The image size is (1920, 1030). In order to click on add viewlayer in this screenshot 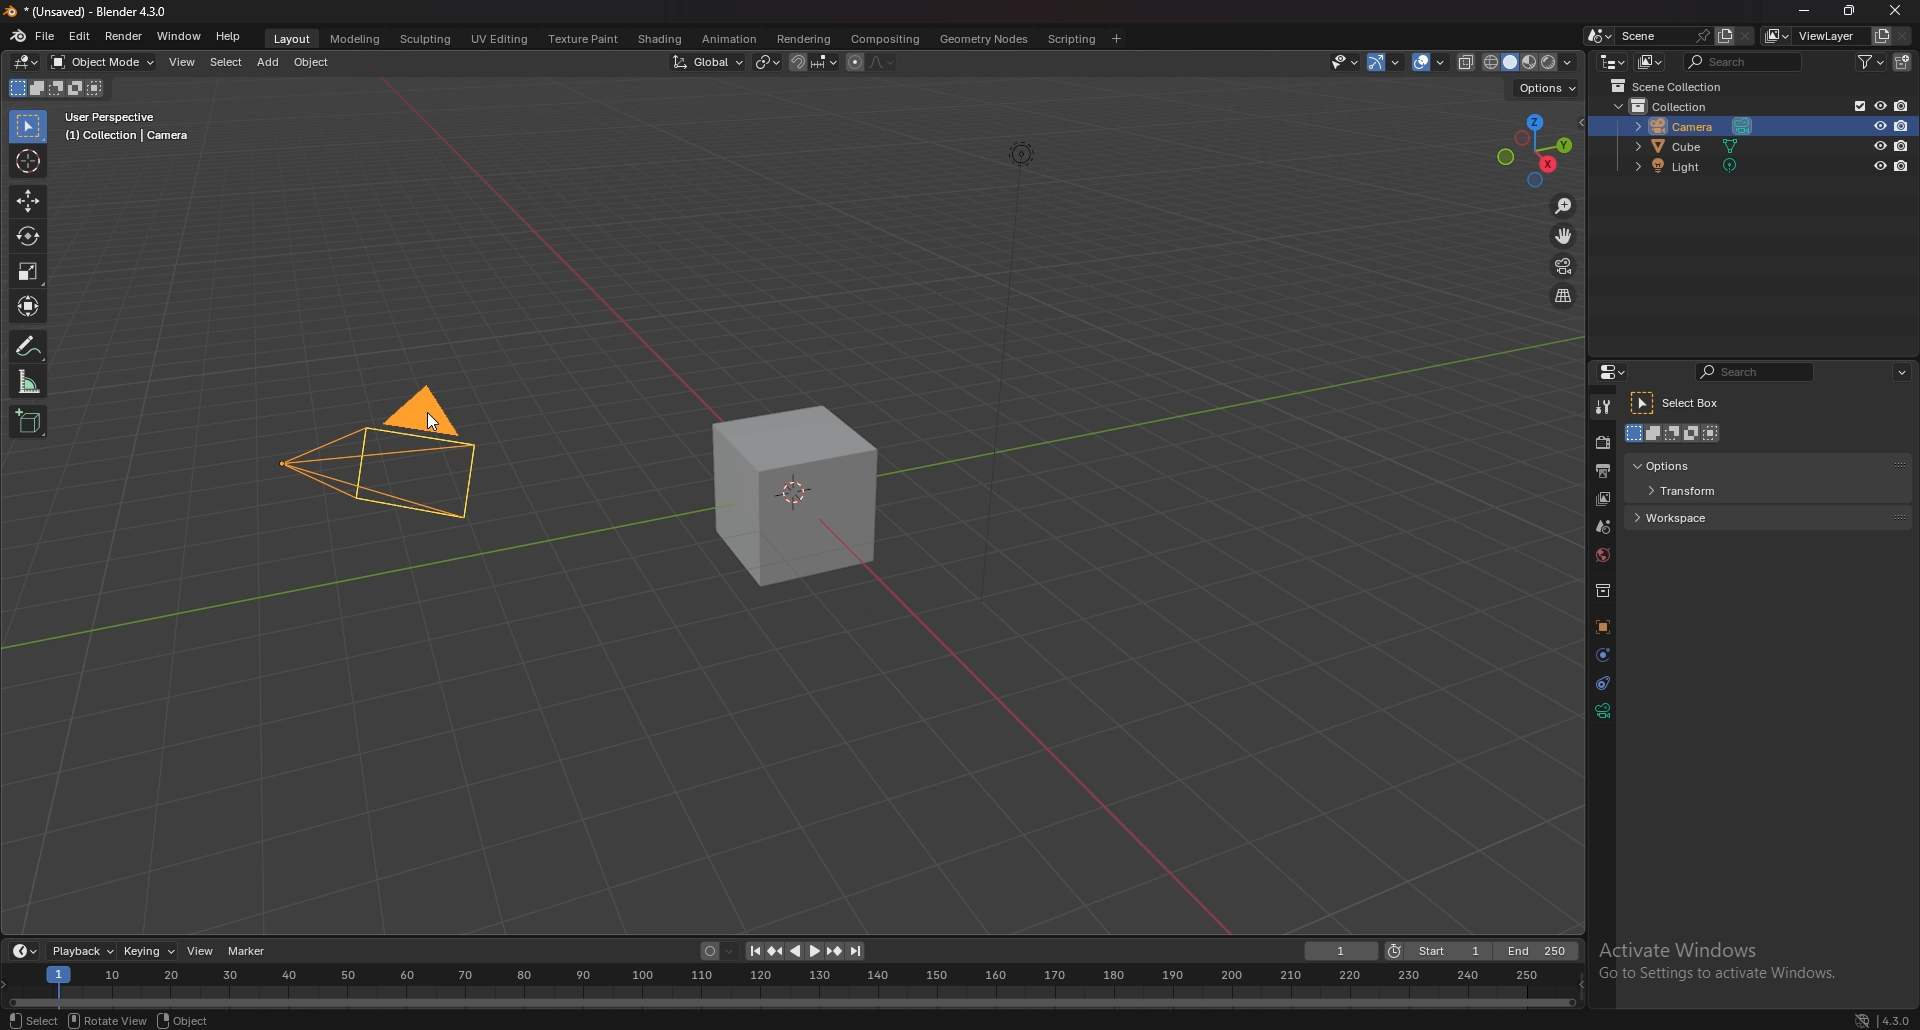, I will do `click(1881, 34)`.